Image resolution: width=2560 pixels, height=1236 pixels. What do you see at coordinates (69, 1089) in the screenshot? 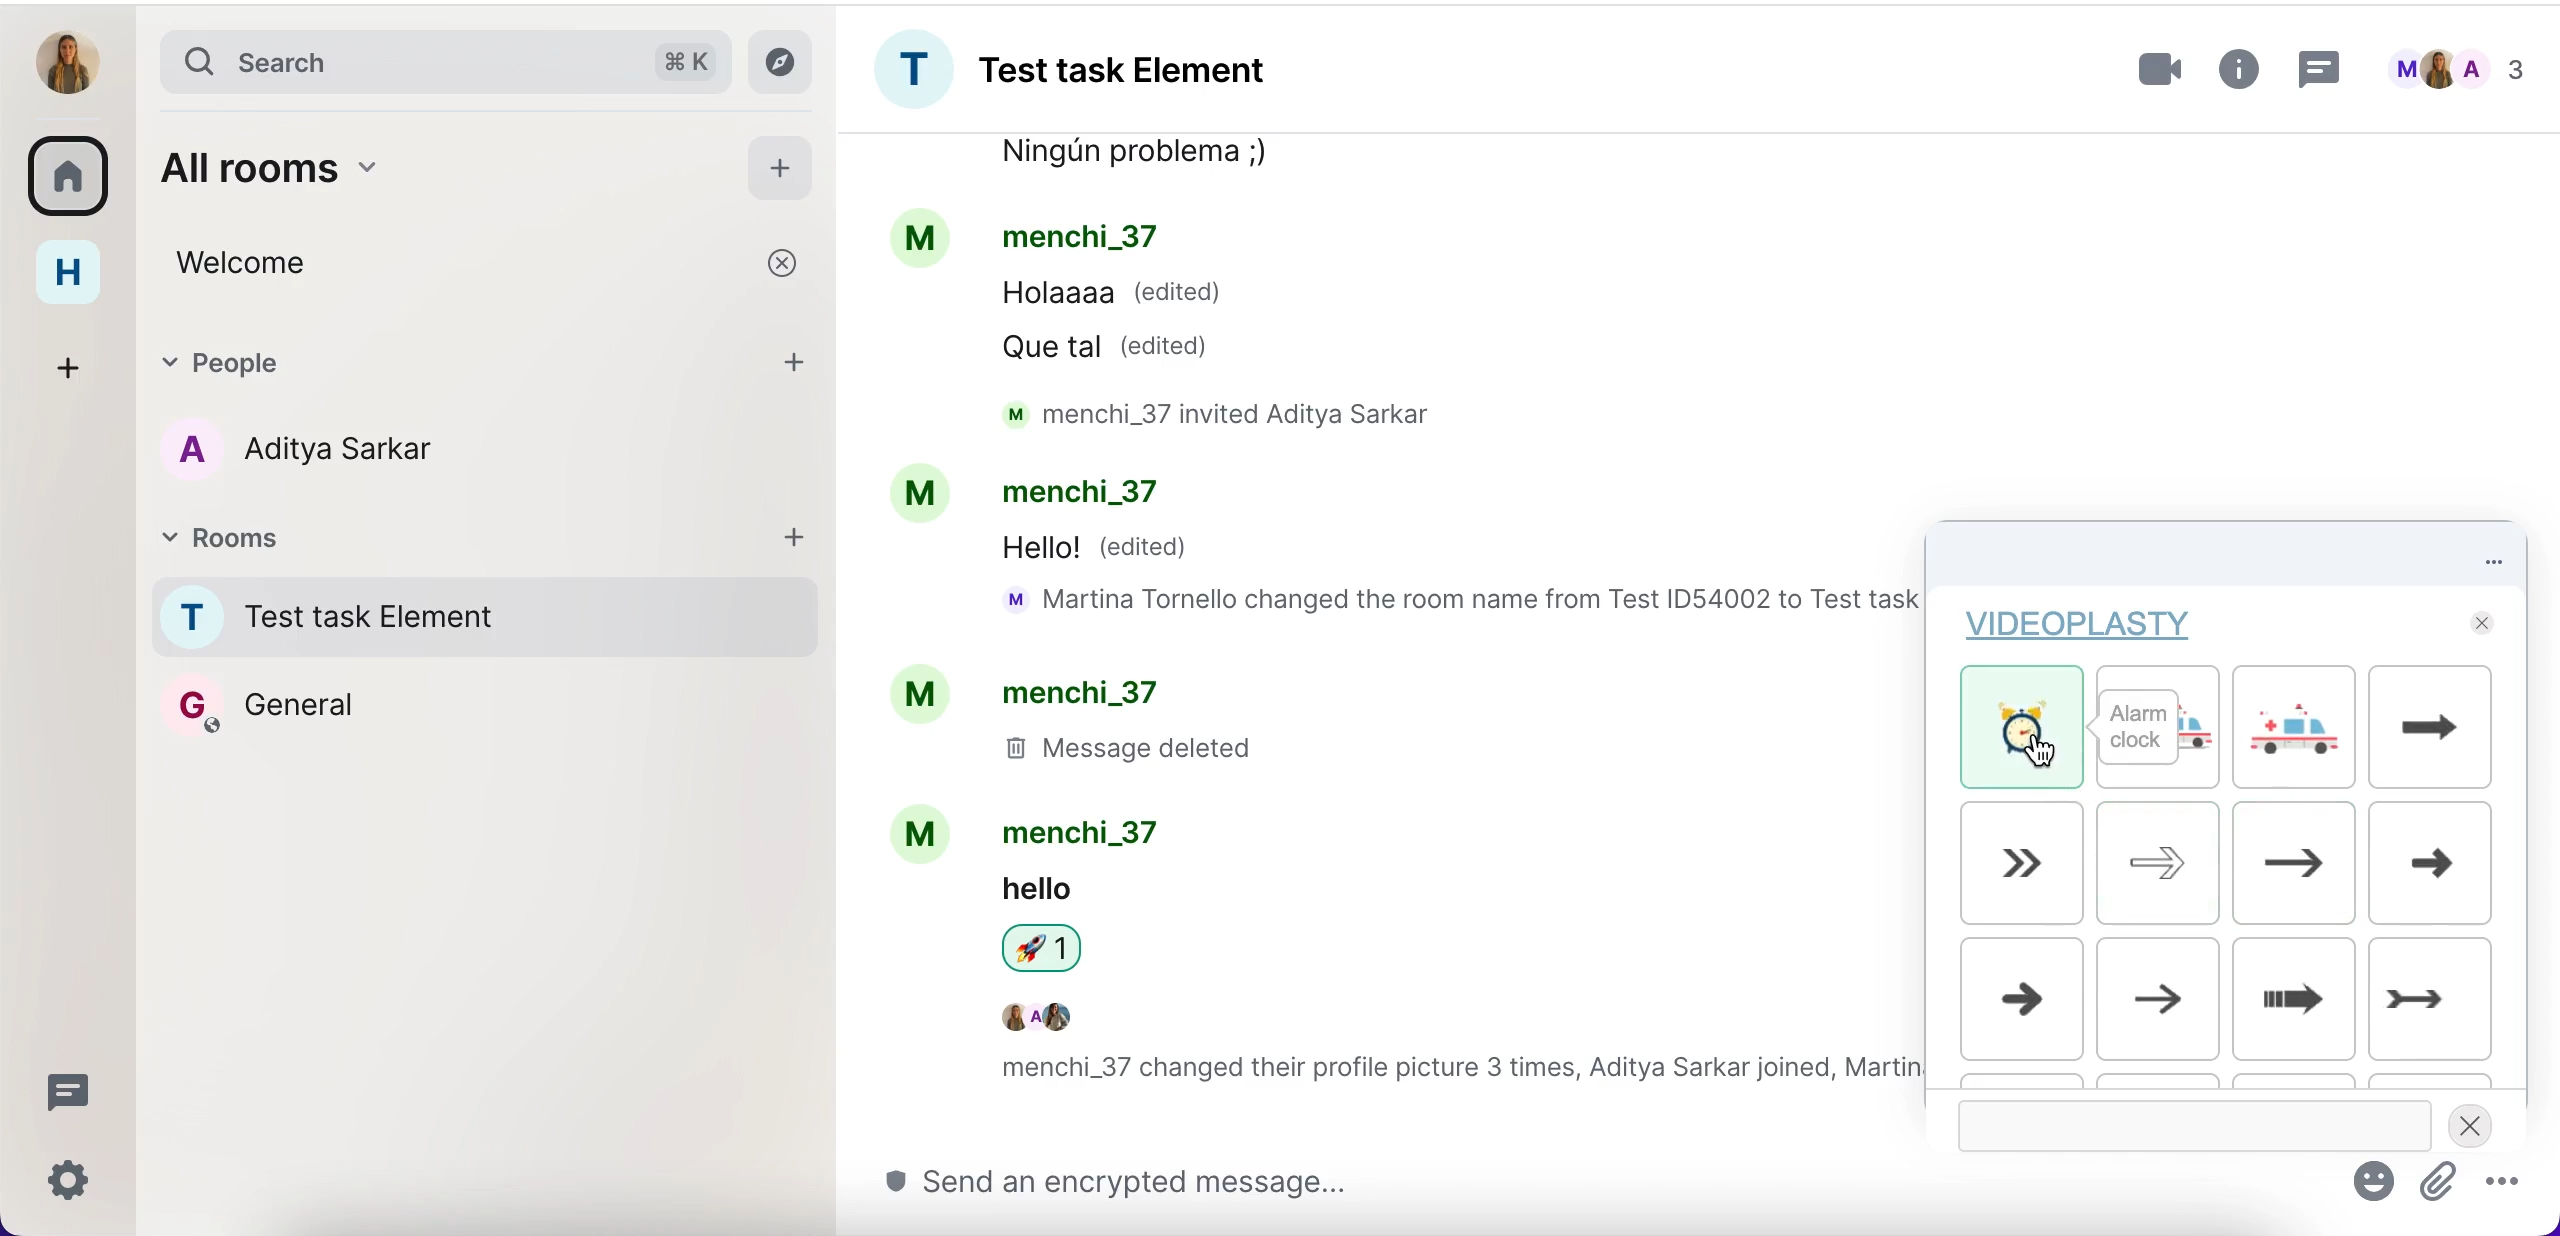
I see `threads` at bounding box center [69, 1089].